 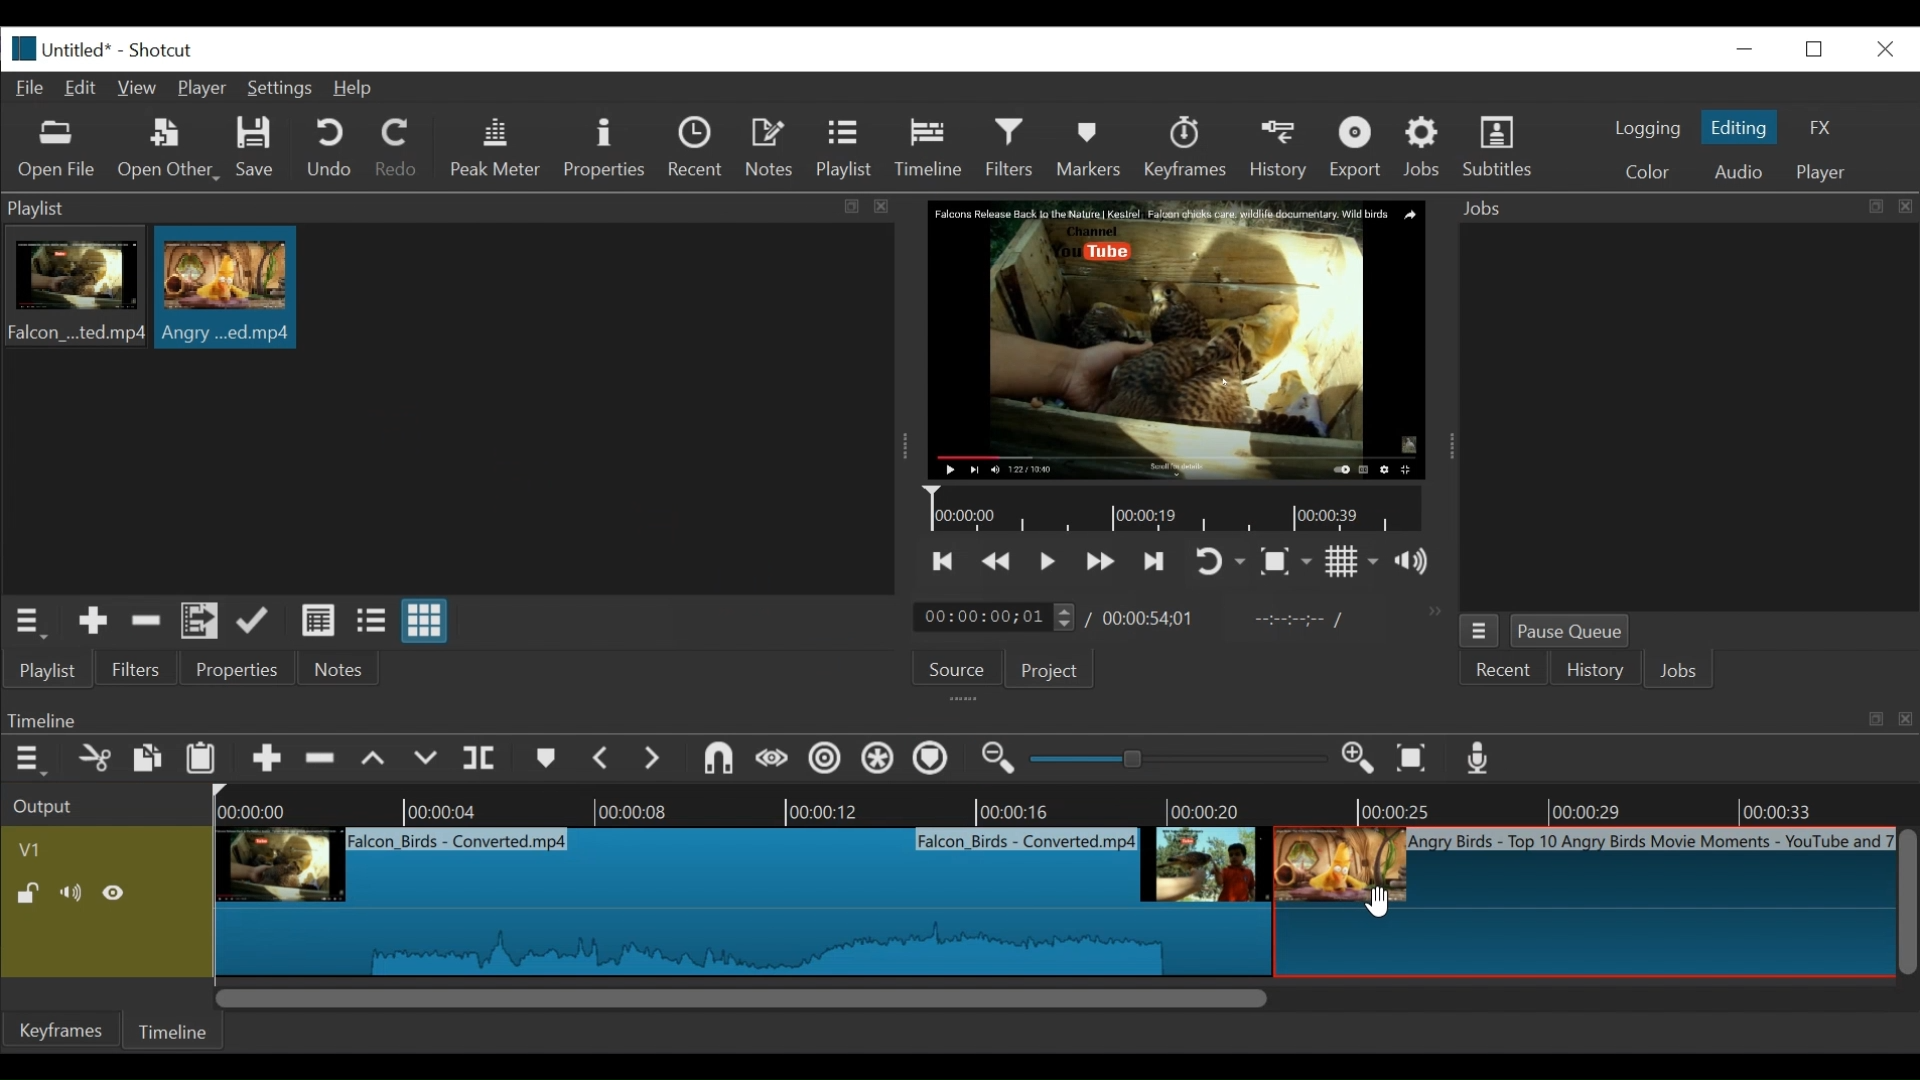 What do you see at coordinates (73, 290) in the screenshot?
I see `clip` at bounding box center [73, 290].